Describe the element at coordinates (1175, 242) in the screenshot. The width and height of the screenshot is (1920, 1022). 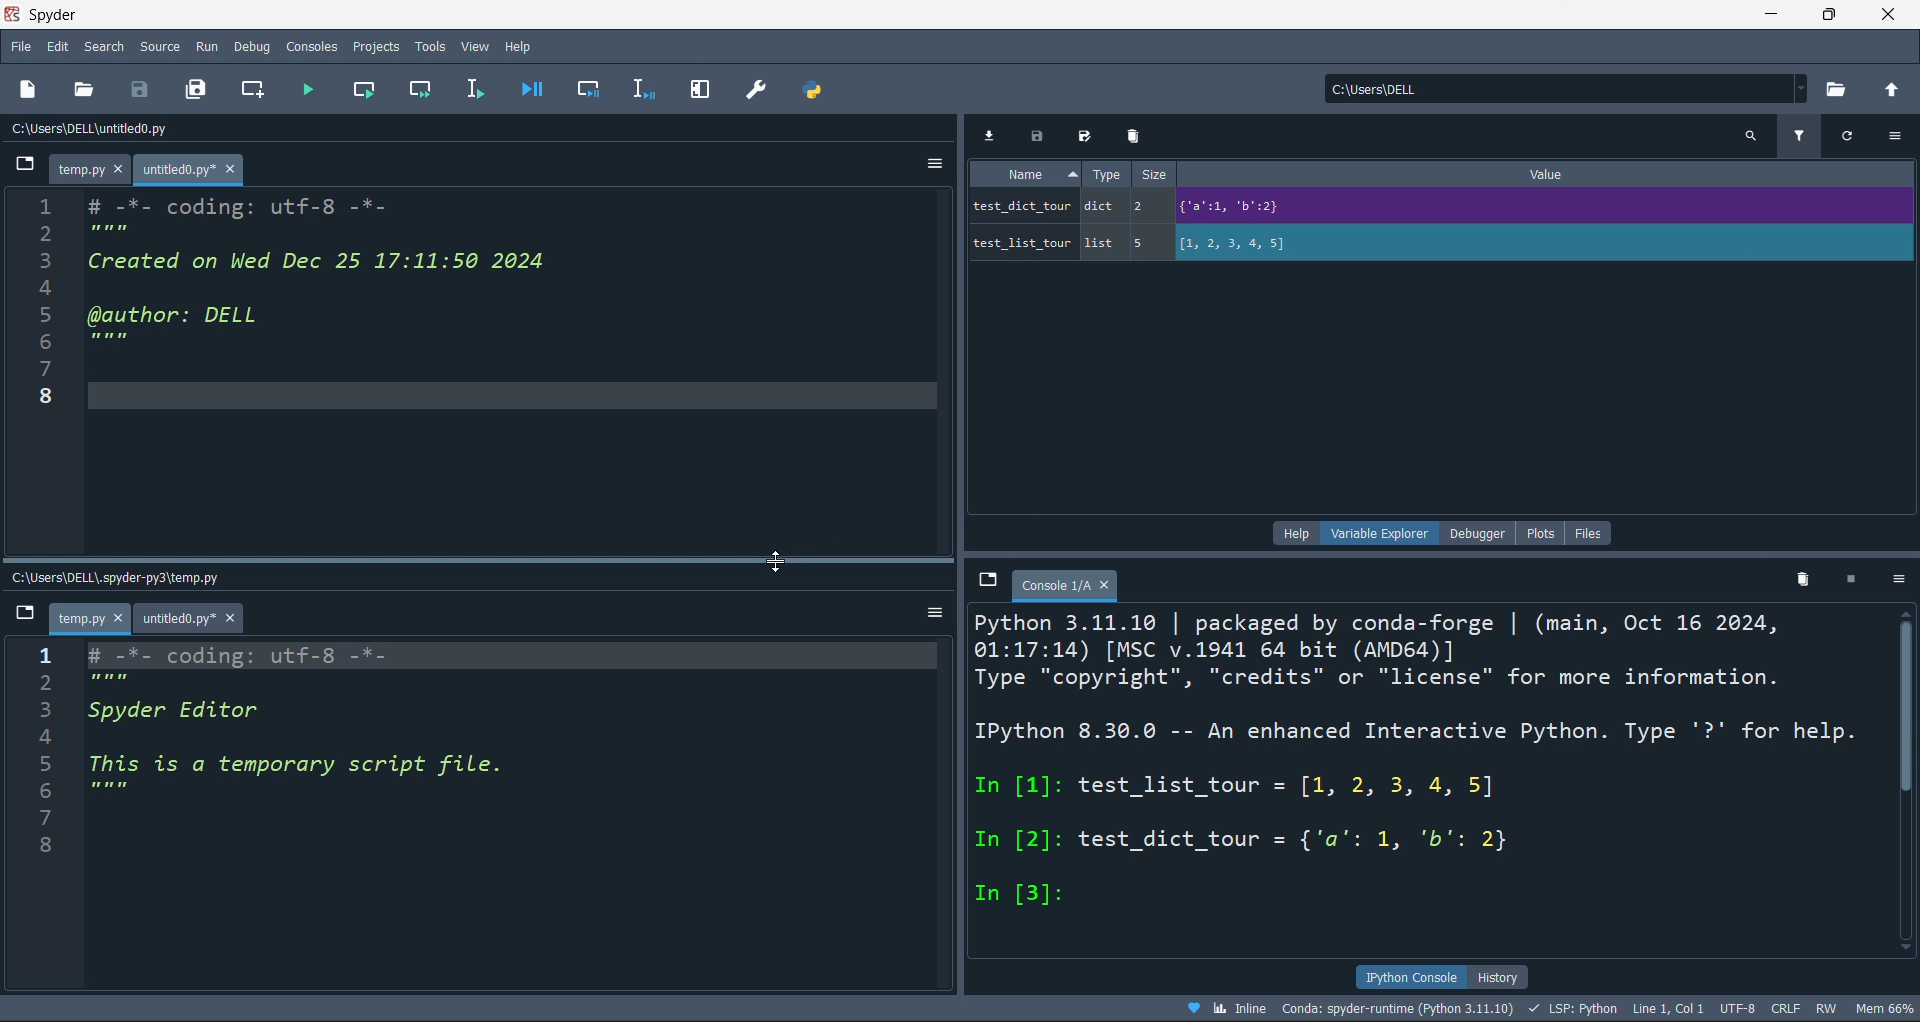
I see `test list tour list 5 |[1,2,3, 4, 5)` at that location.